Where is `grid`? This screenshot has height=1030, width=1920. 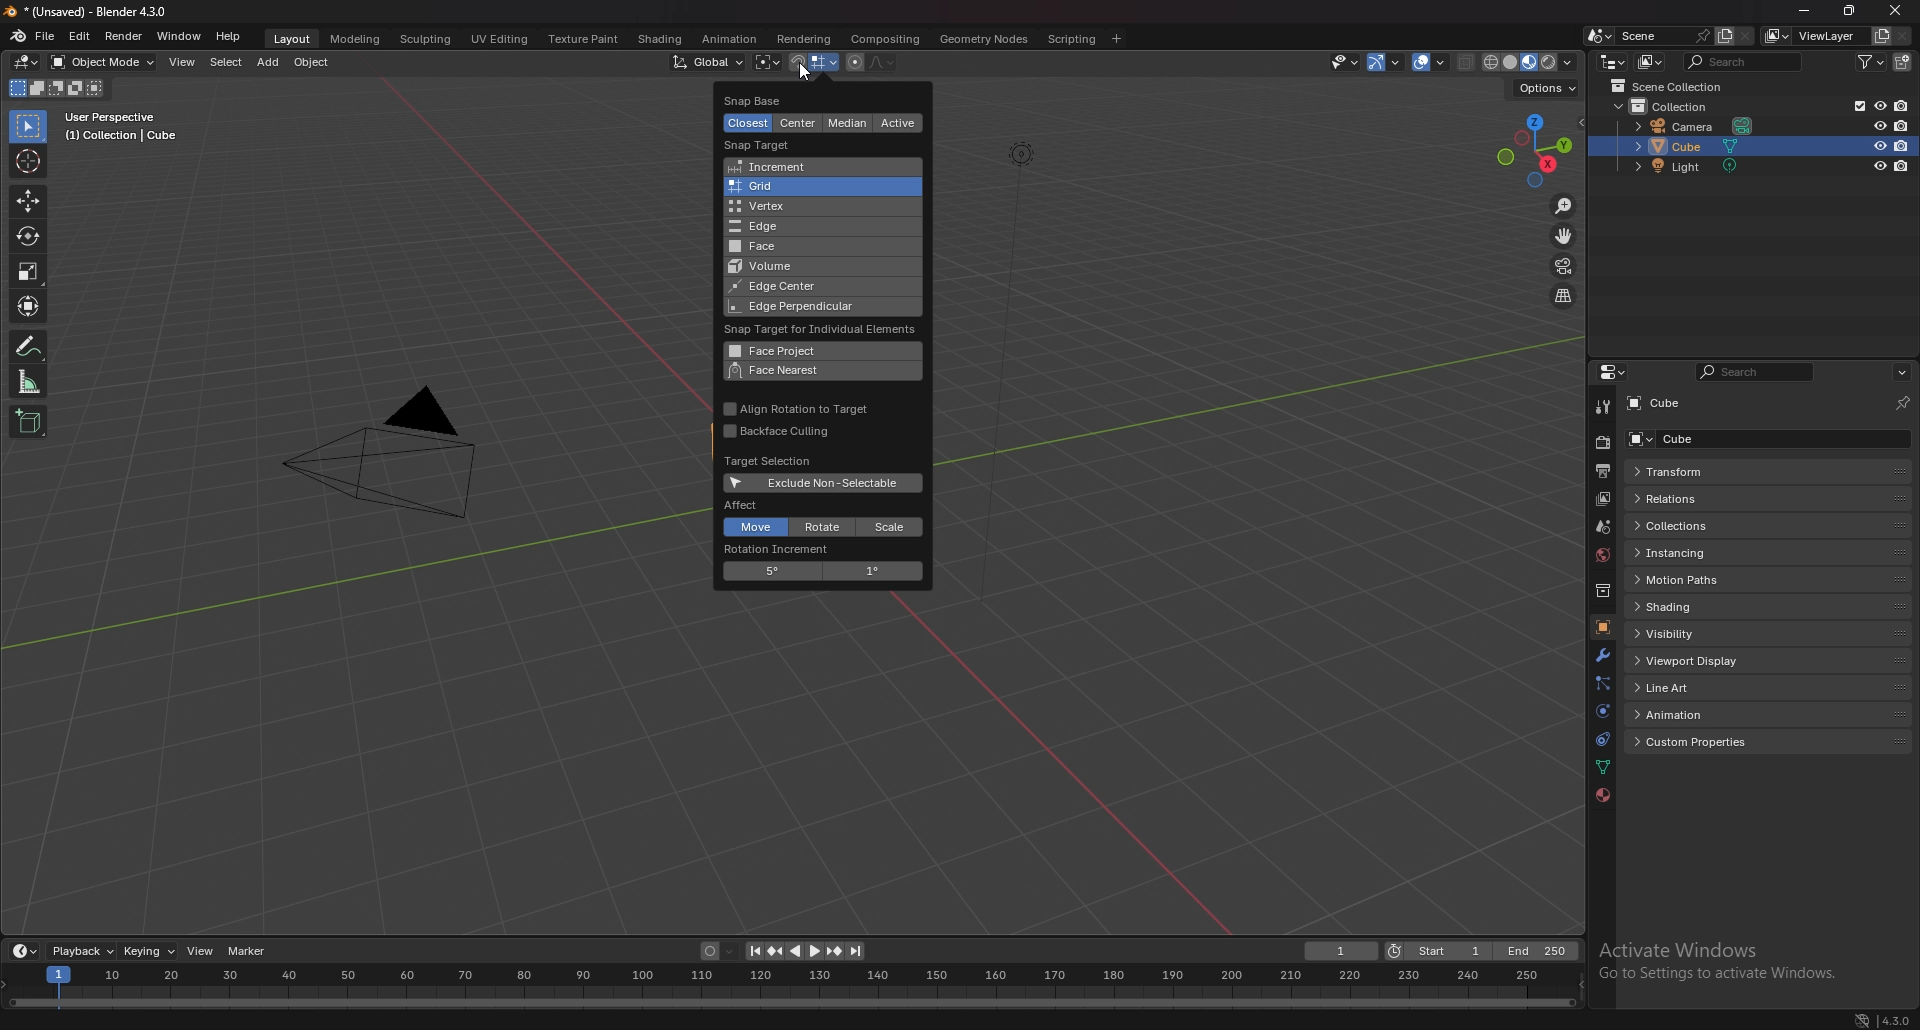 grid is located at coordinates (810, 187).